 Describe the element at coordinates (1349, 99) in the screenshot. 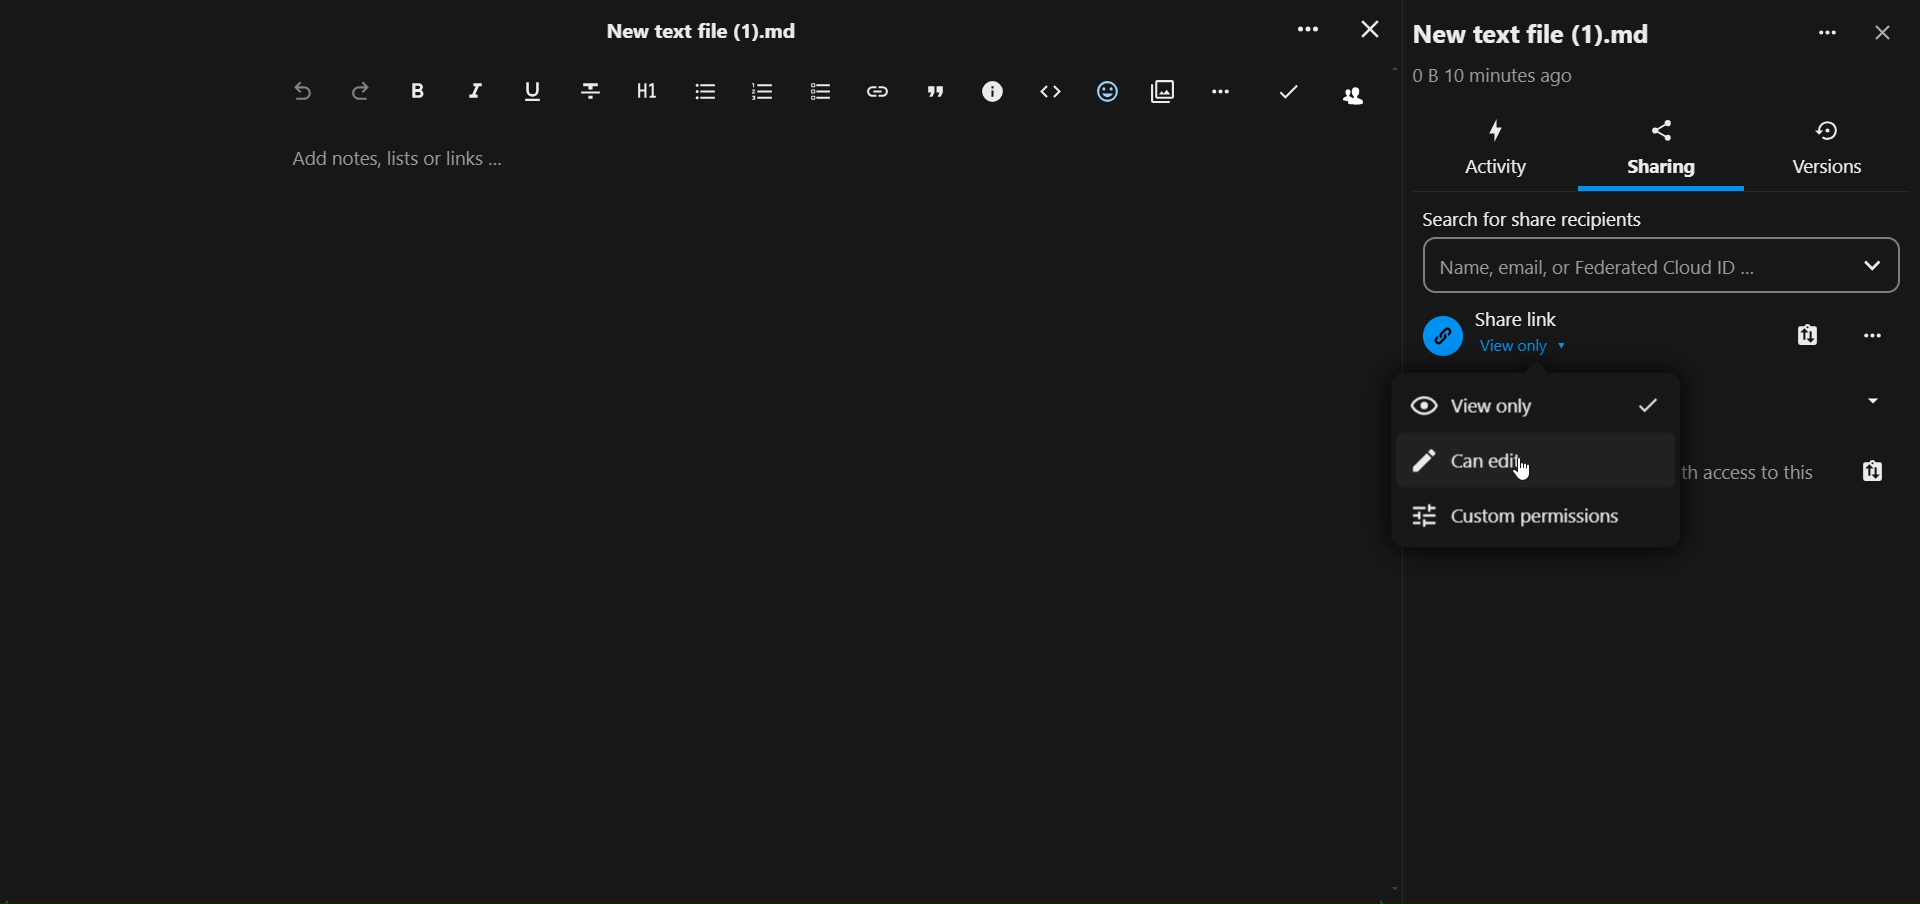

I see `active people` at that location.